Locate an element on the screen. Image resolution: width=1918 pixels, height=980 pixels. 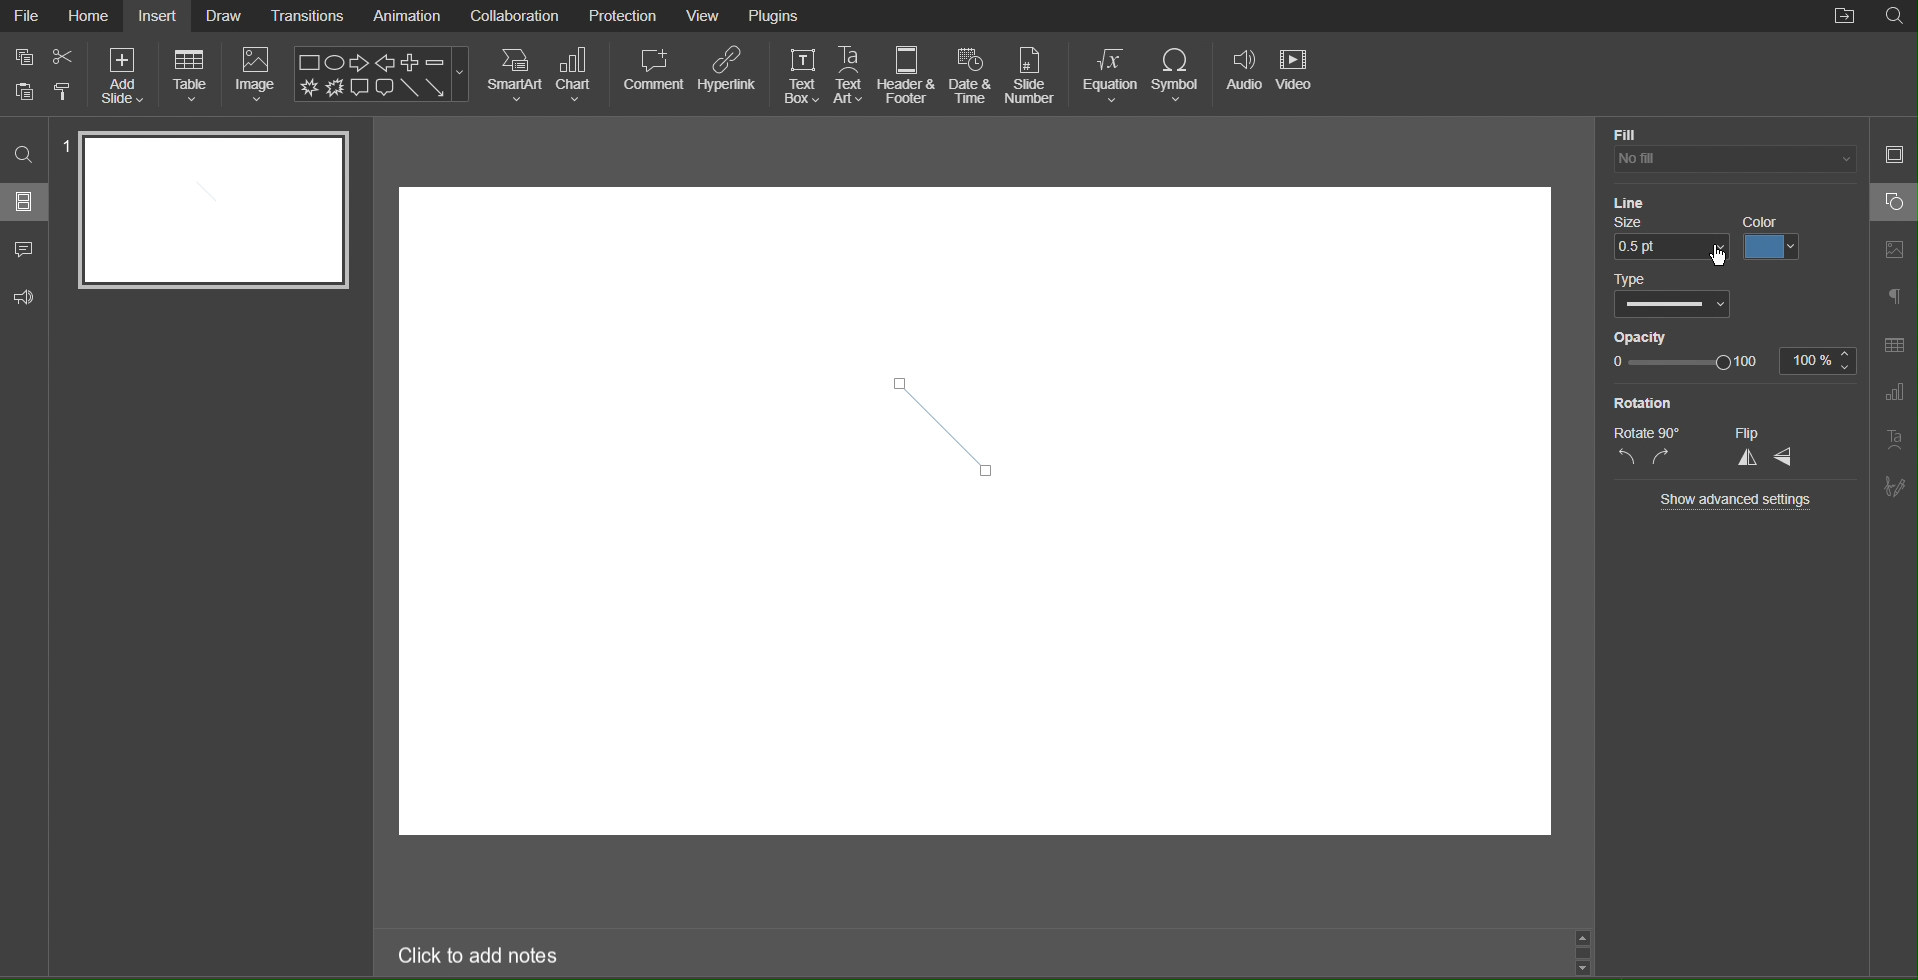
Text Art is located at coordinates (850, 76).